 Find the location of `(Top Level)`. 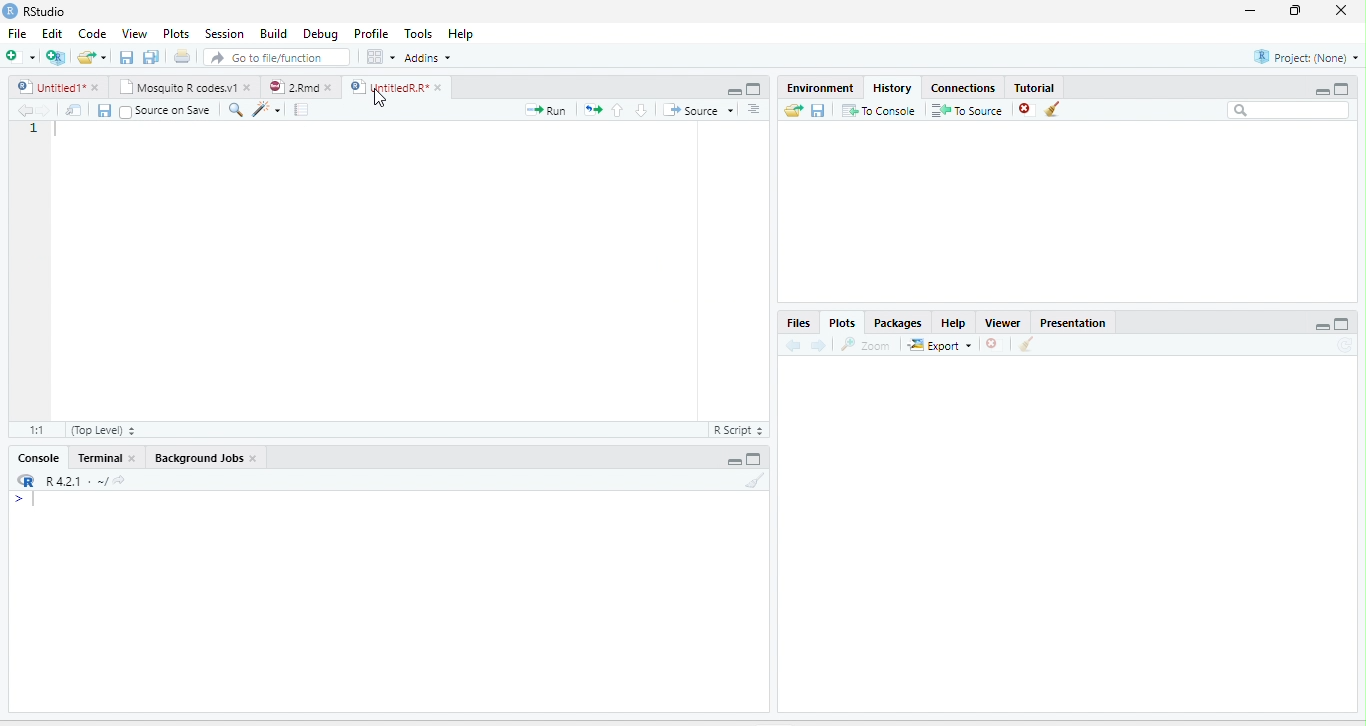

(Top Level) is located at coordinates (102, 430).